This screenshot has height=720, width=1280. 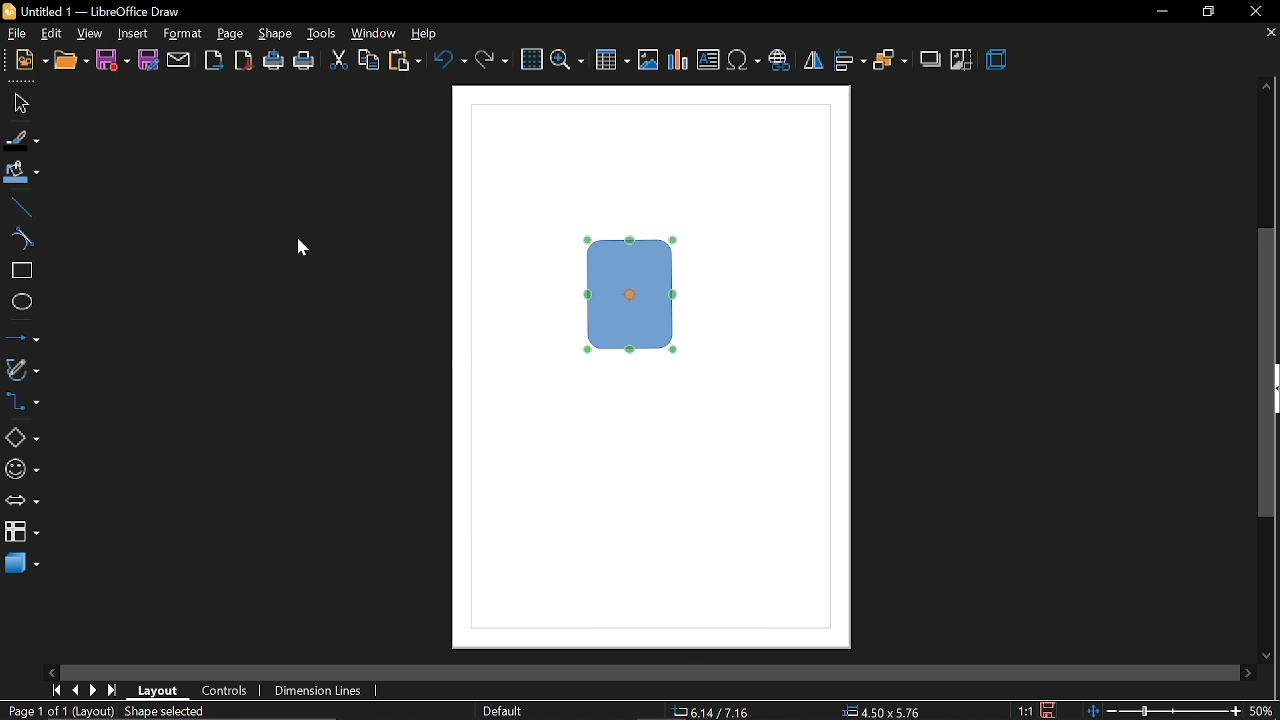 What do you see at coordinates (1266, 373) in the screenshot?
I see `vertical scrollbar` at bounding box center [1266, 373].